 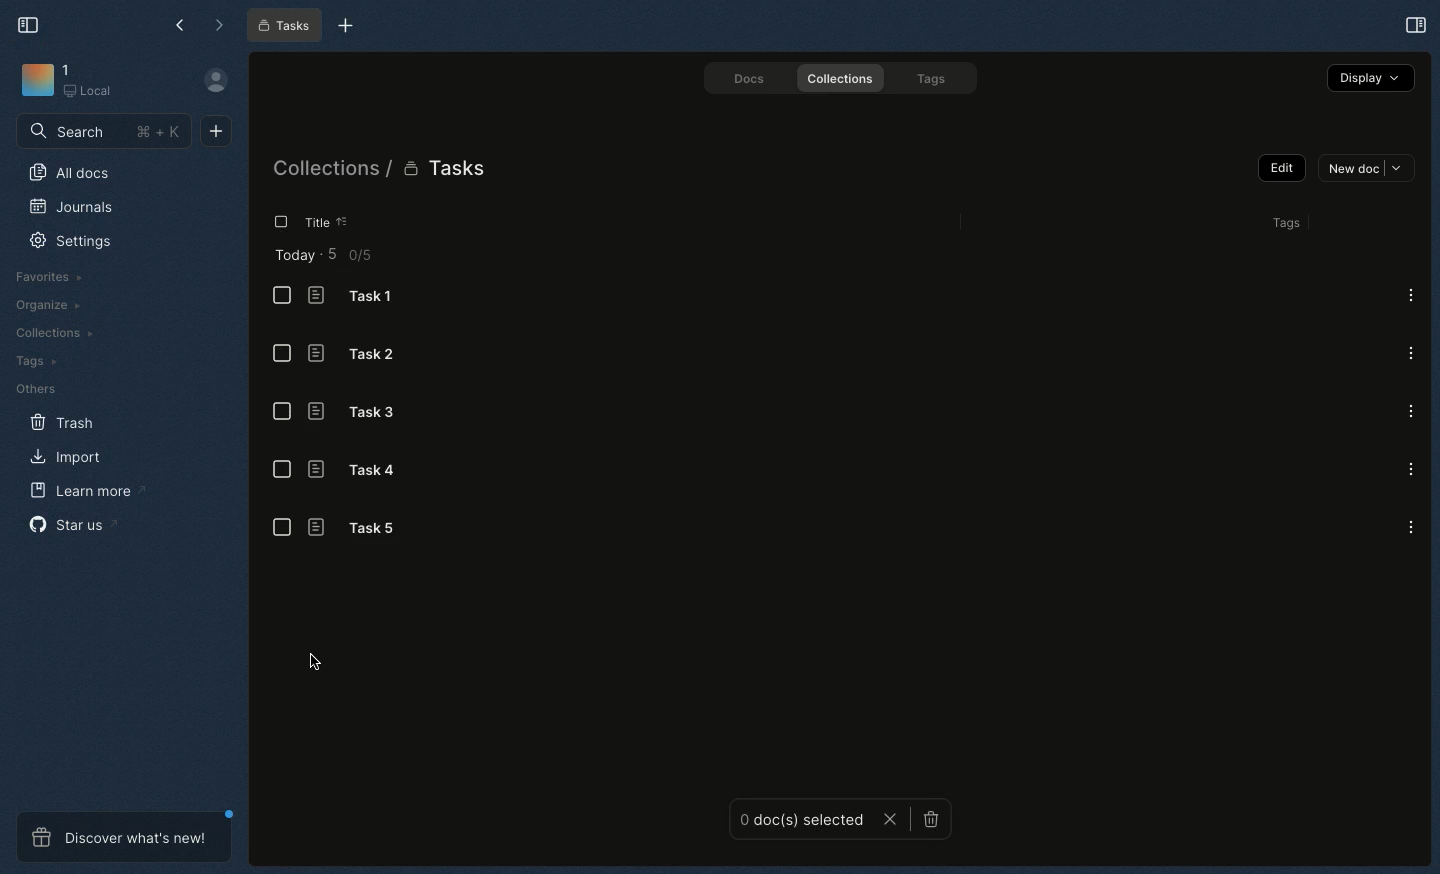 What do you see at coordinates (280, 353) in the screenshot?
I see `List view` at bounding box center [280, 353].